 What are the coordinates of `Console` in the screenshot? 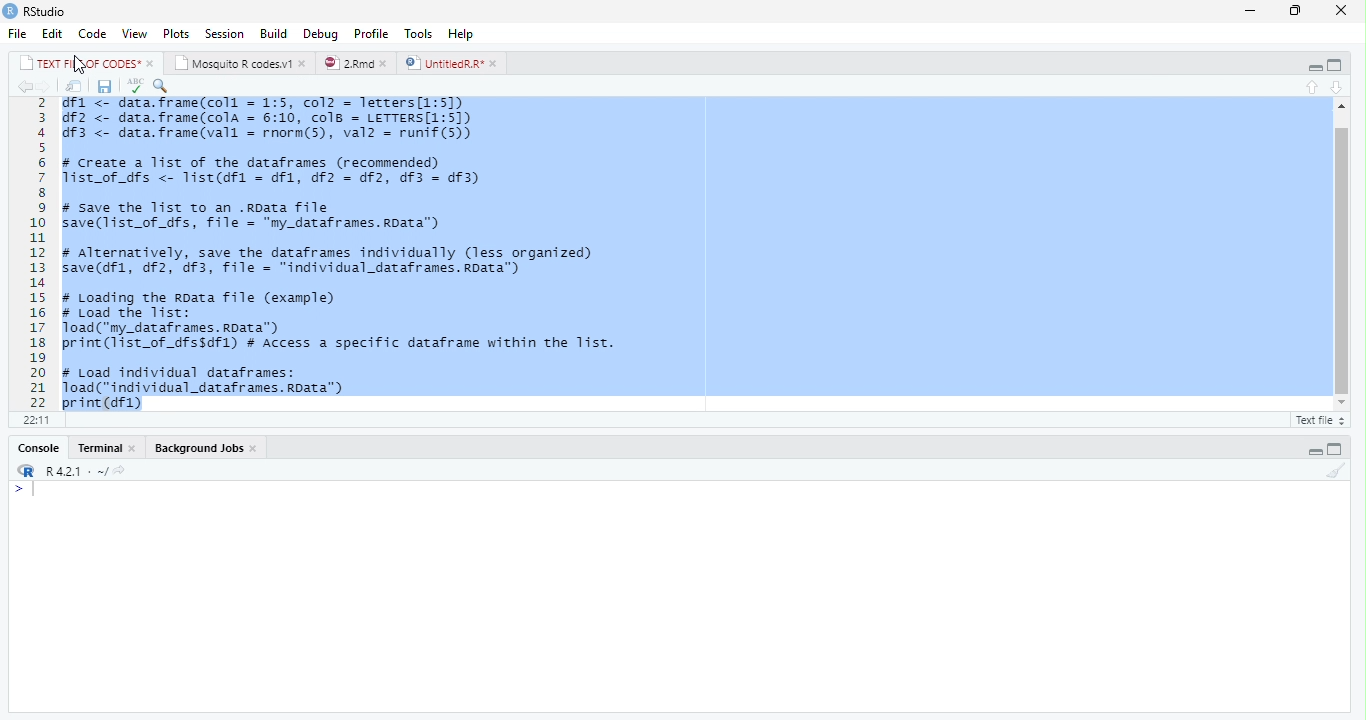 It's located at (680, 597).